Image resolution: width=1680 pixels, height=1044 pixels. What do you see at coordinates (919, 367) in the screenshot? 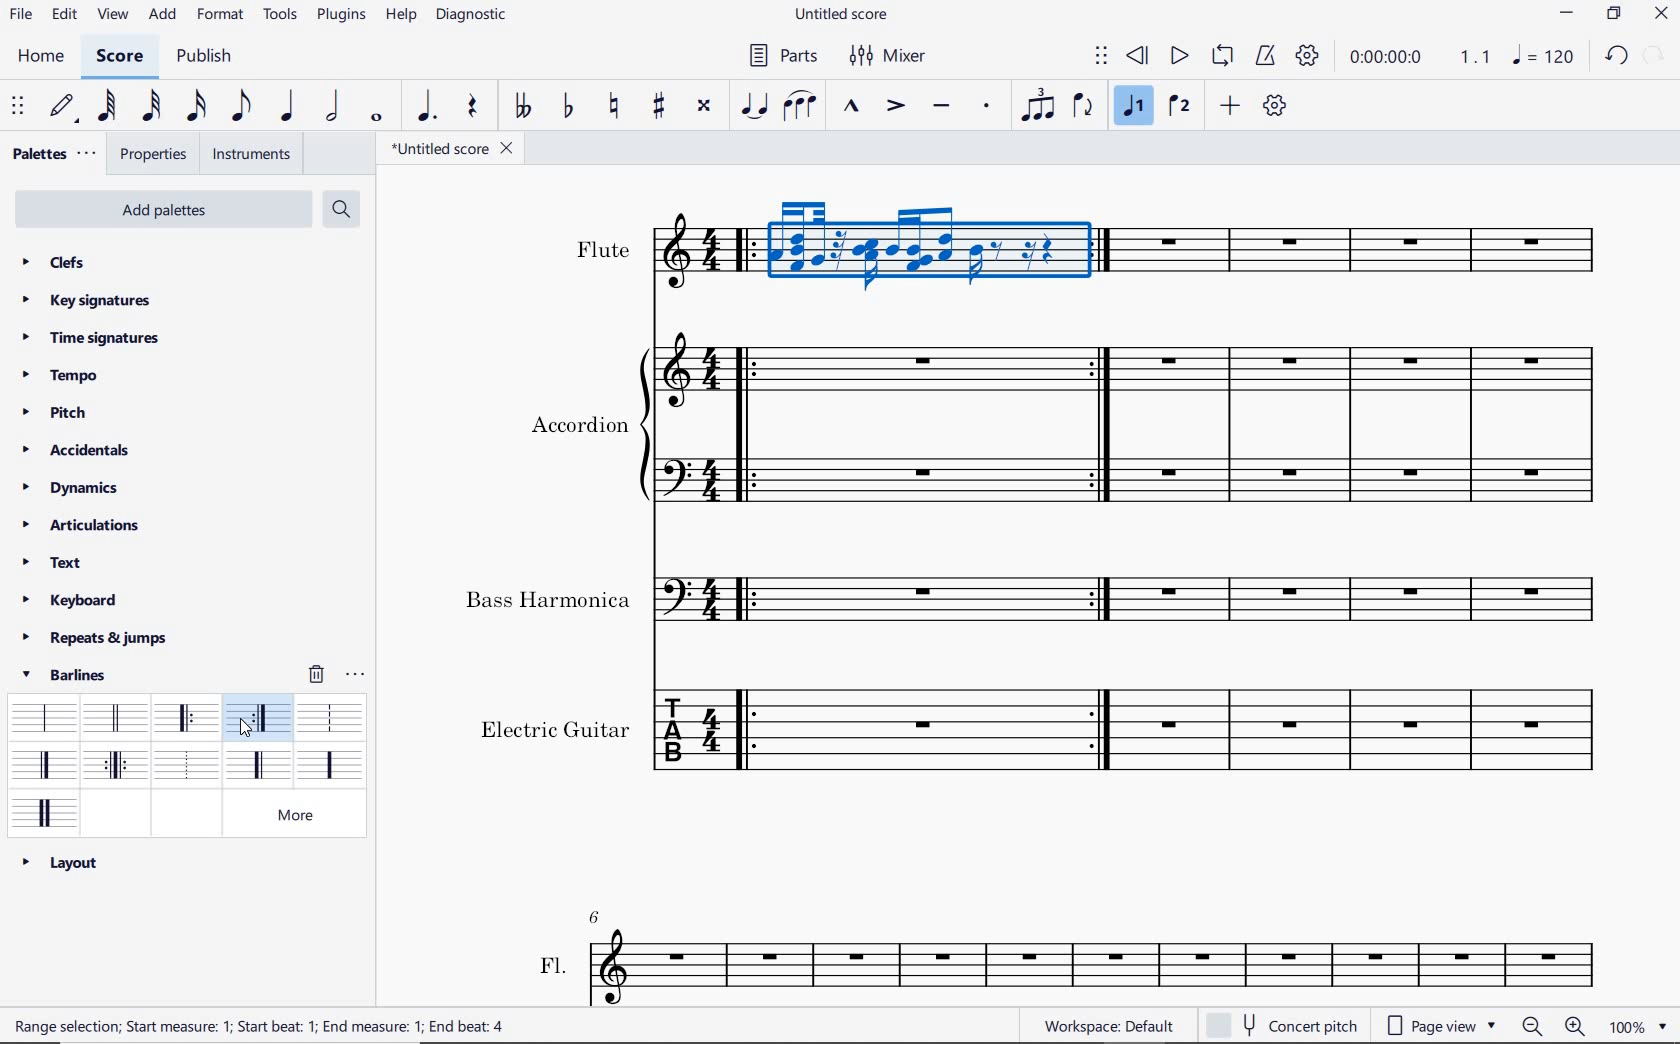
I see `Instrument: Electric guitar` at bounding box center [919, 367].